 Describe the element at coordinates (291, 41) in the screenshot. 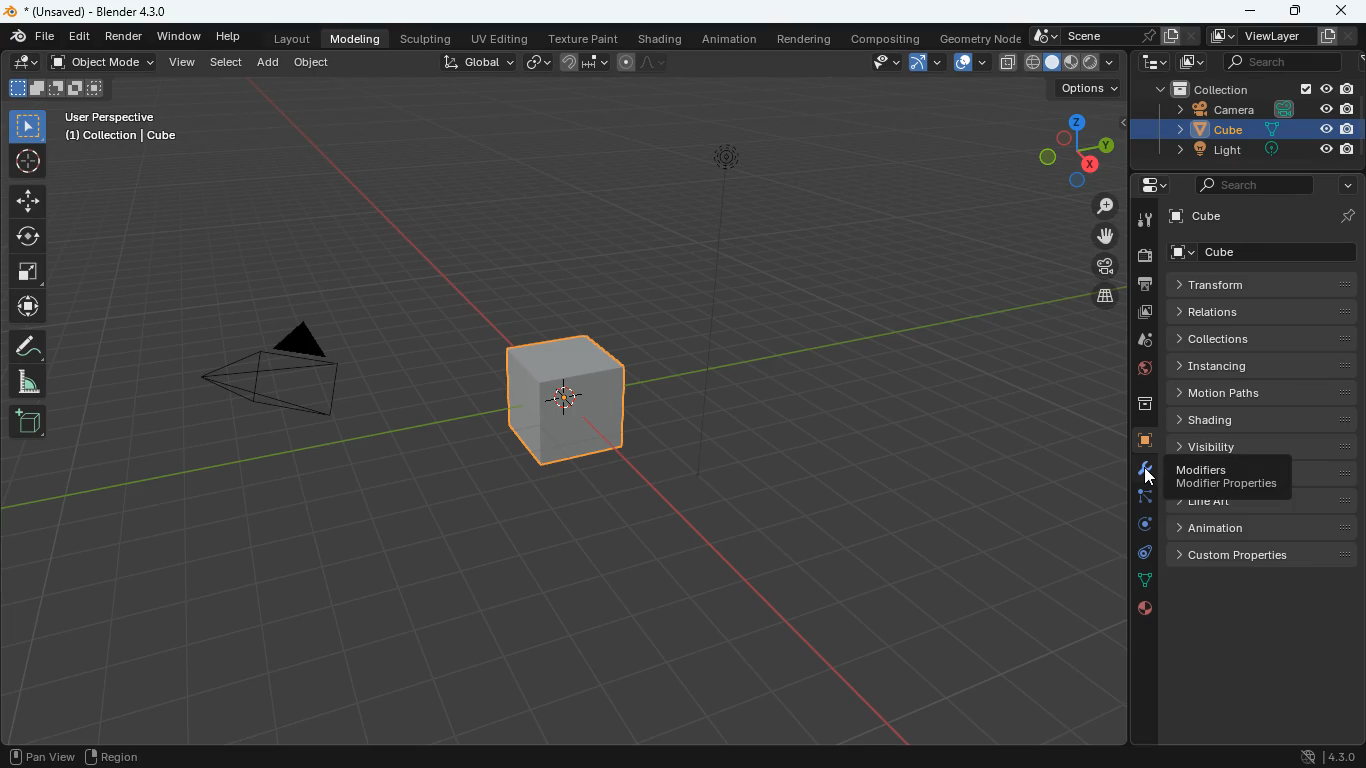

I see `layout` at that location.